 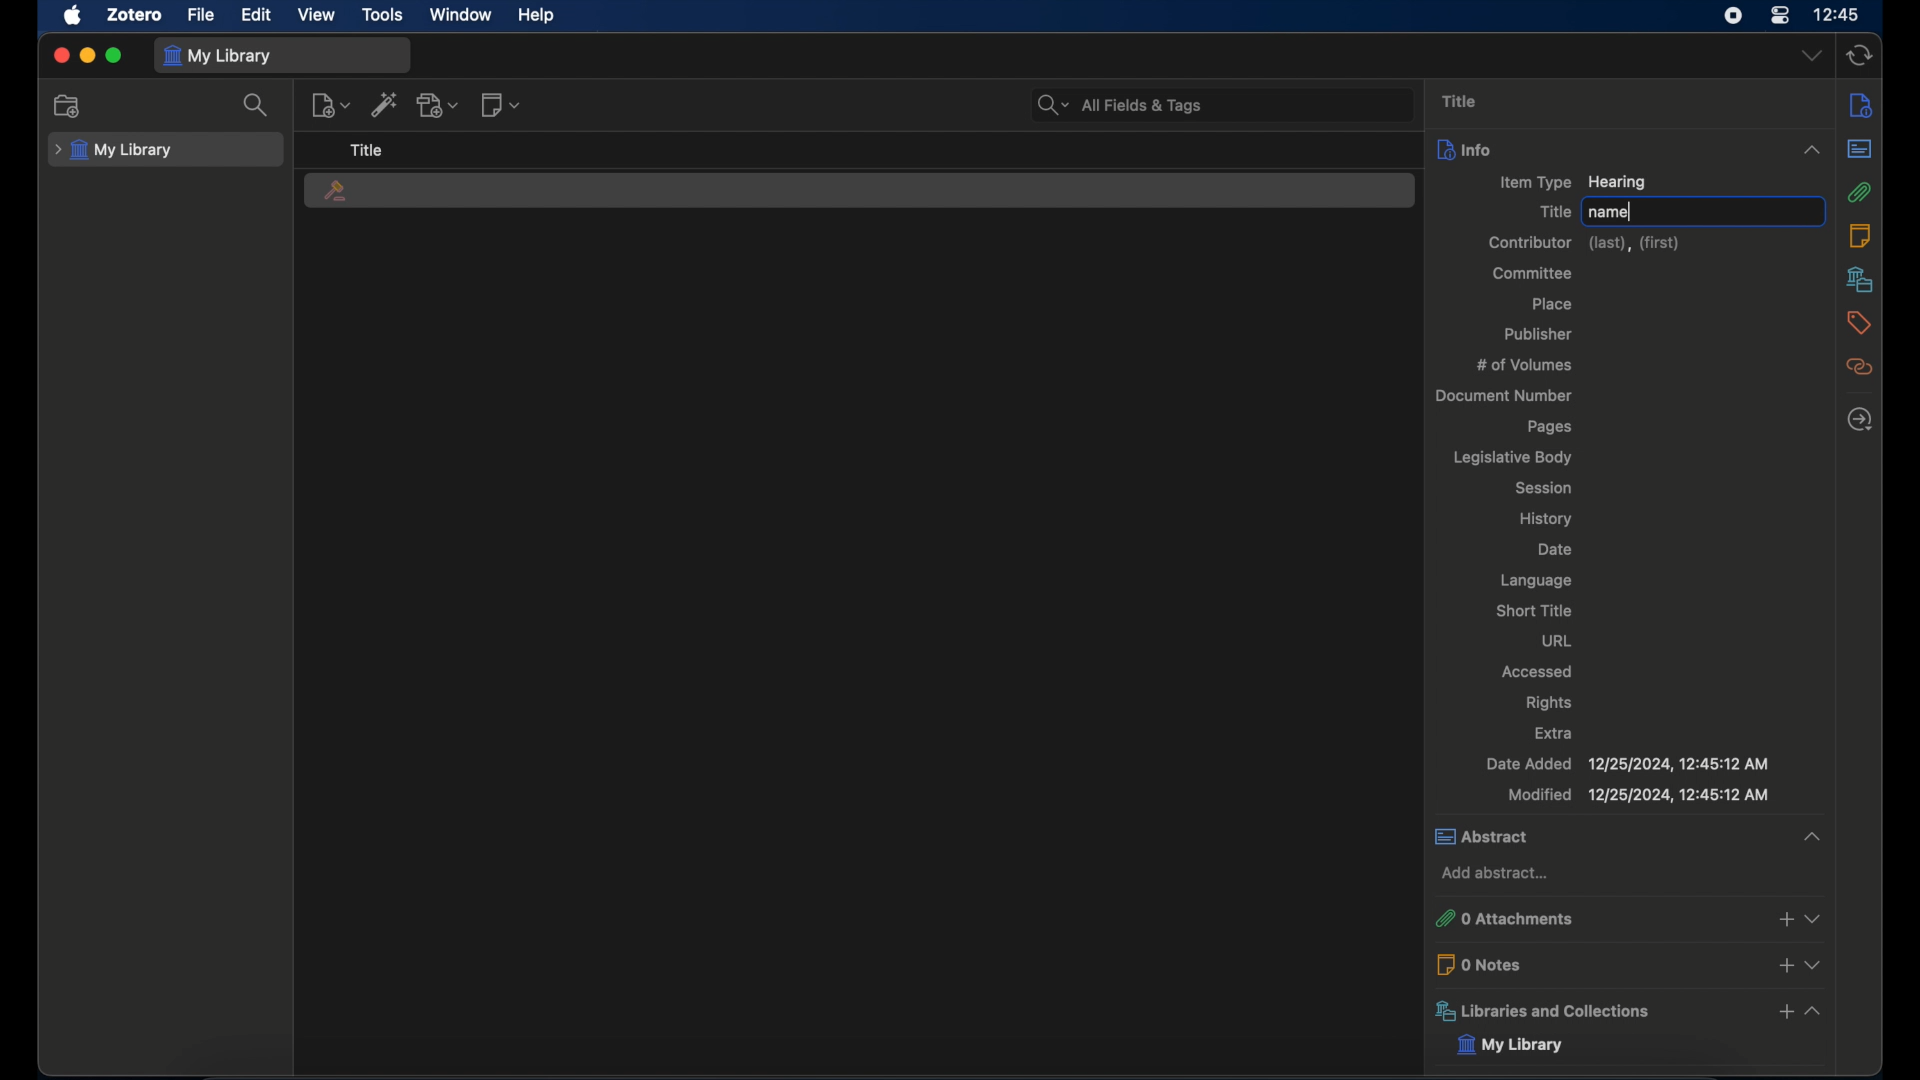 What do you see at coordinates (1532, 273) in the screenshot?
I see `committee` at bounding box center [1532, 273].